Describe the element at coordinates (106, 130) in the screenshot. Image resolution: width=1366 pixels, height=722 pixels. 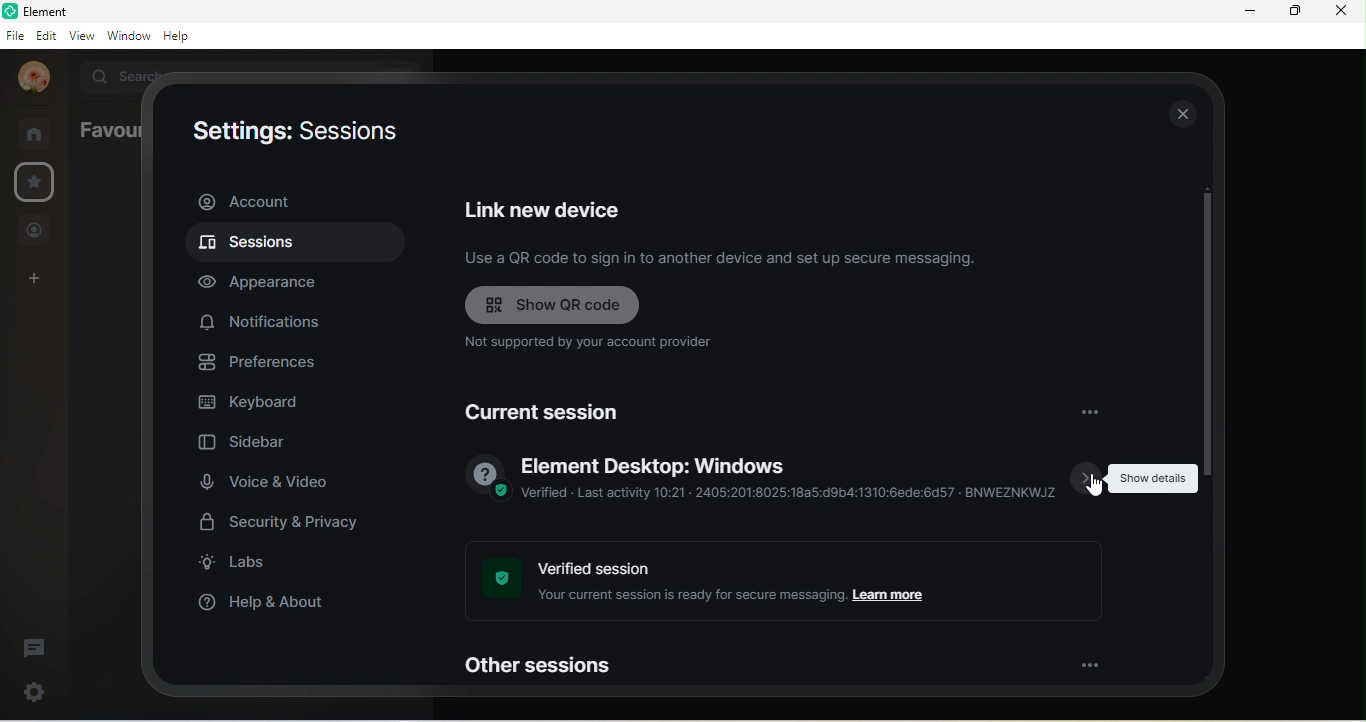
I see `favourites` at that location.